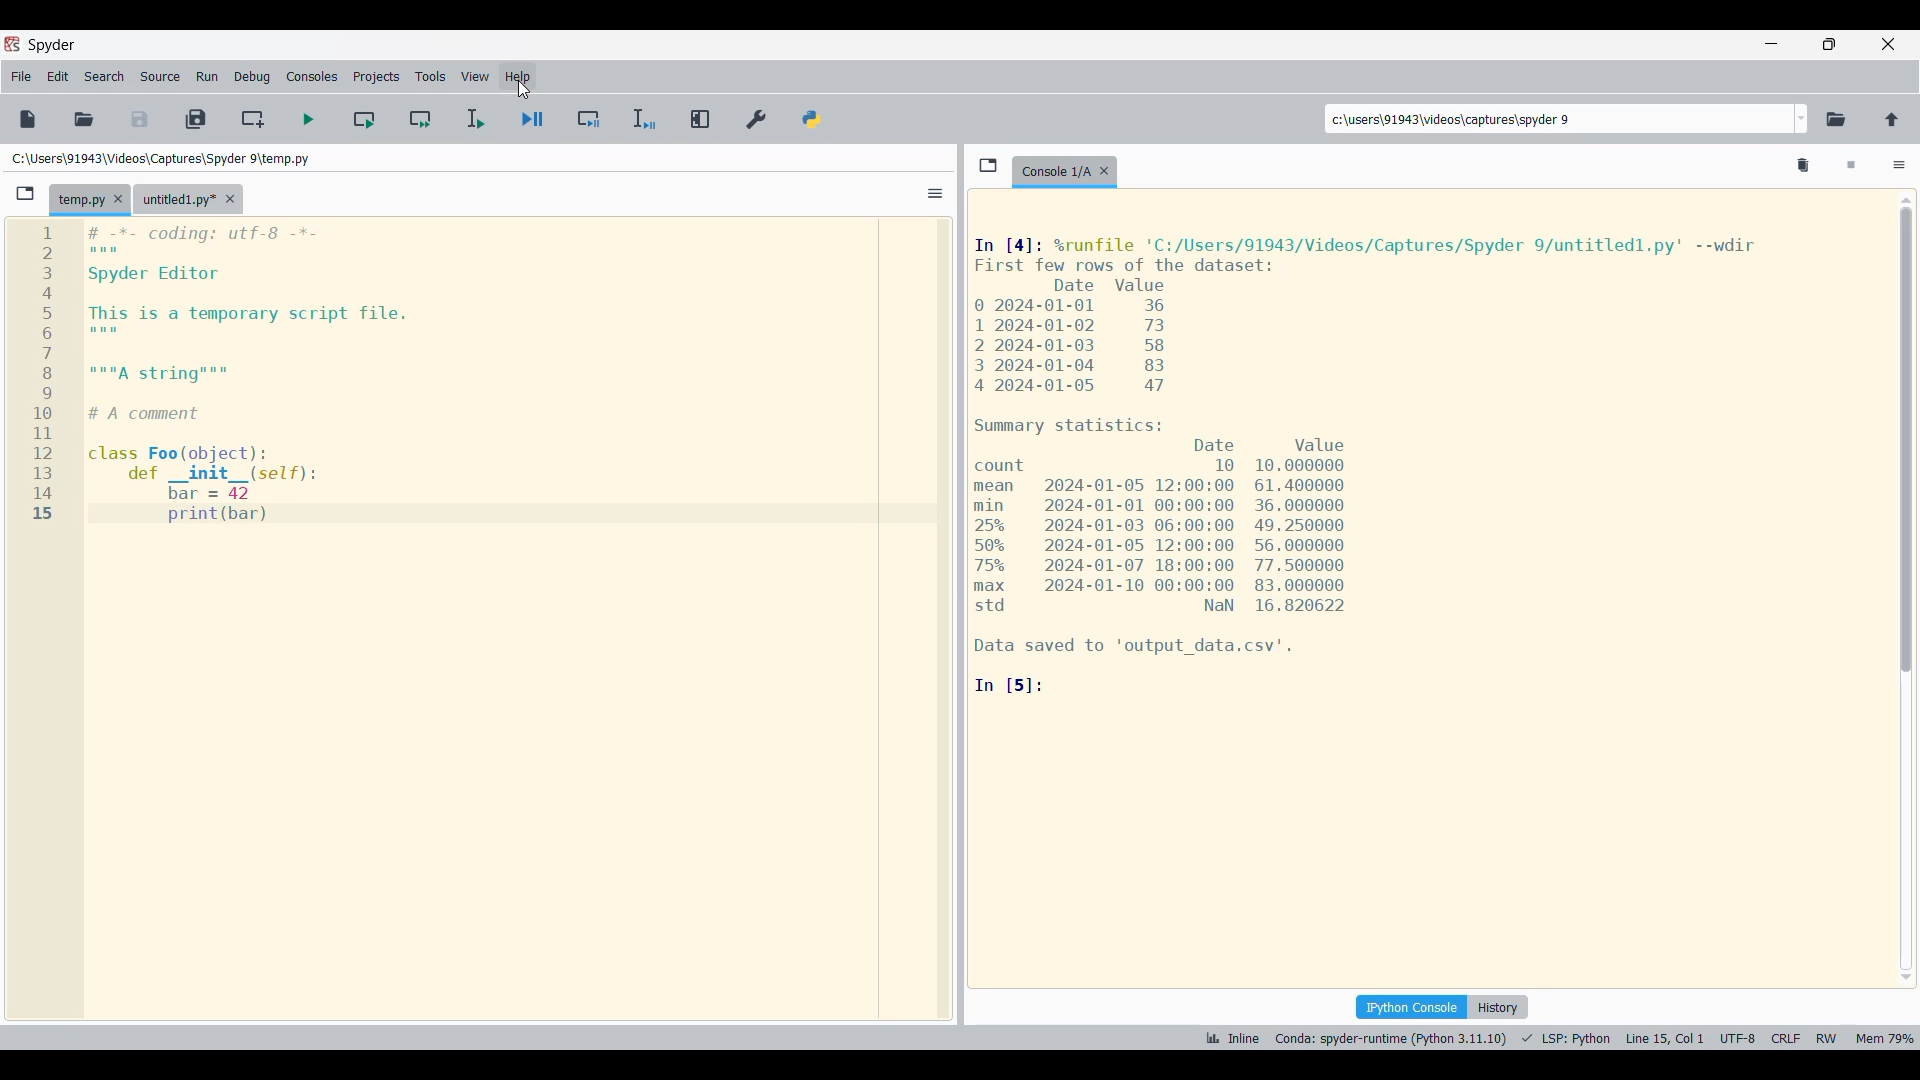 The image size is (1920, 1080). I want to click on Options, so click(1900, 166).